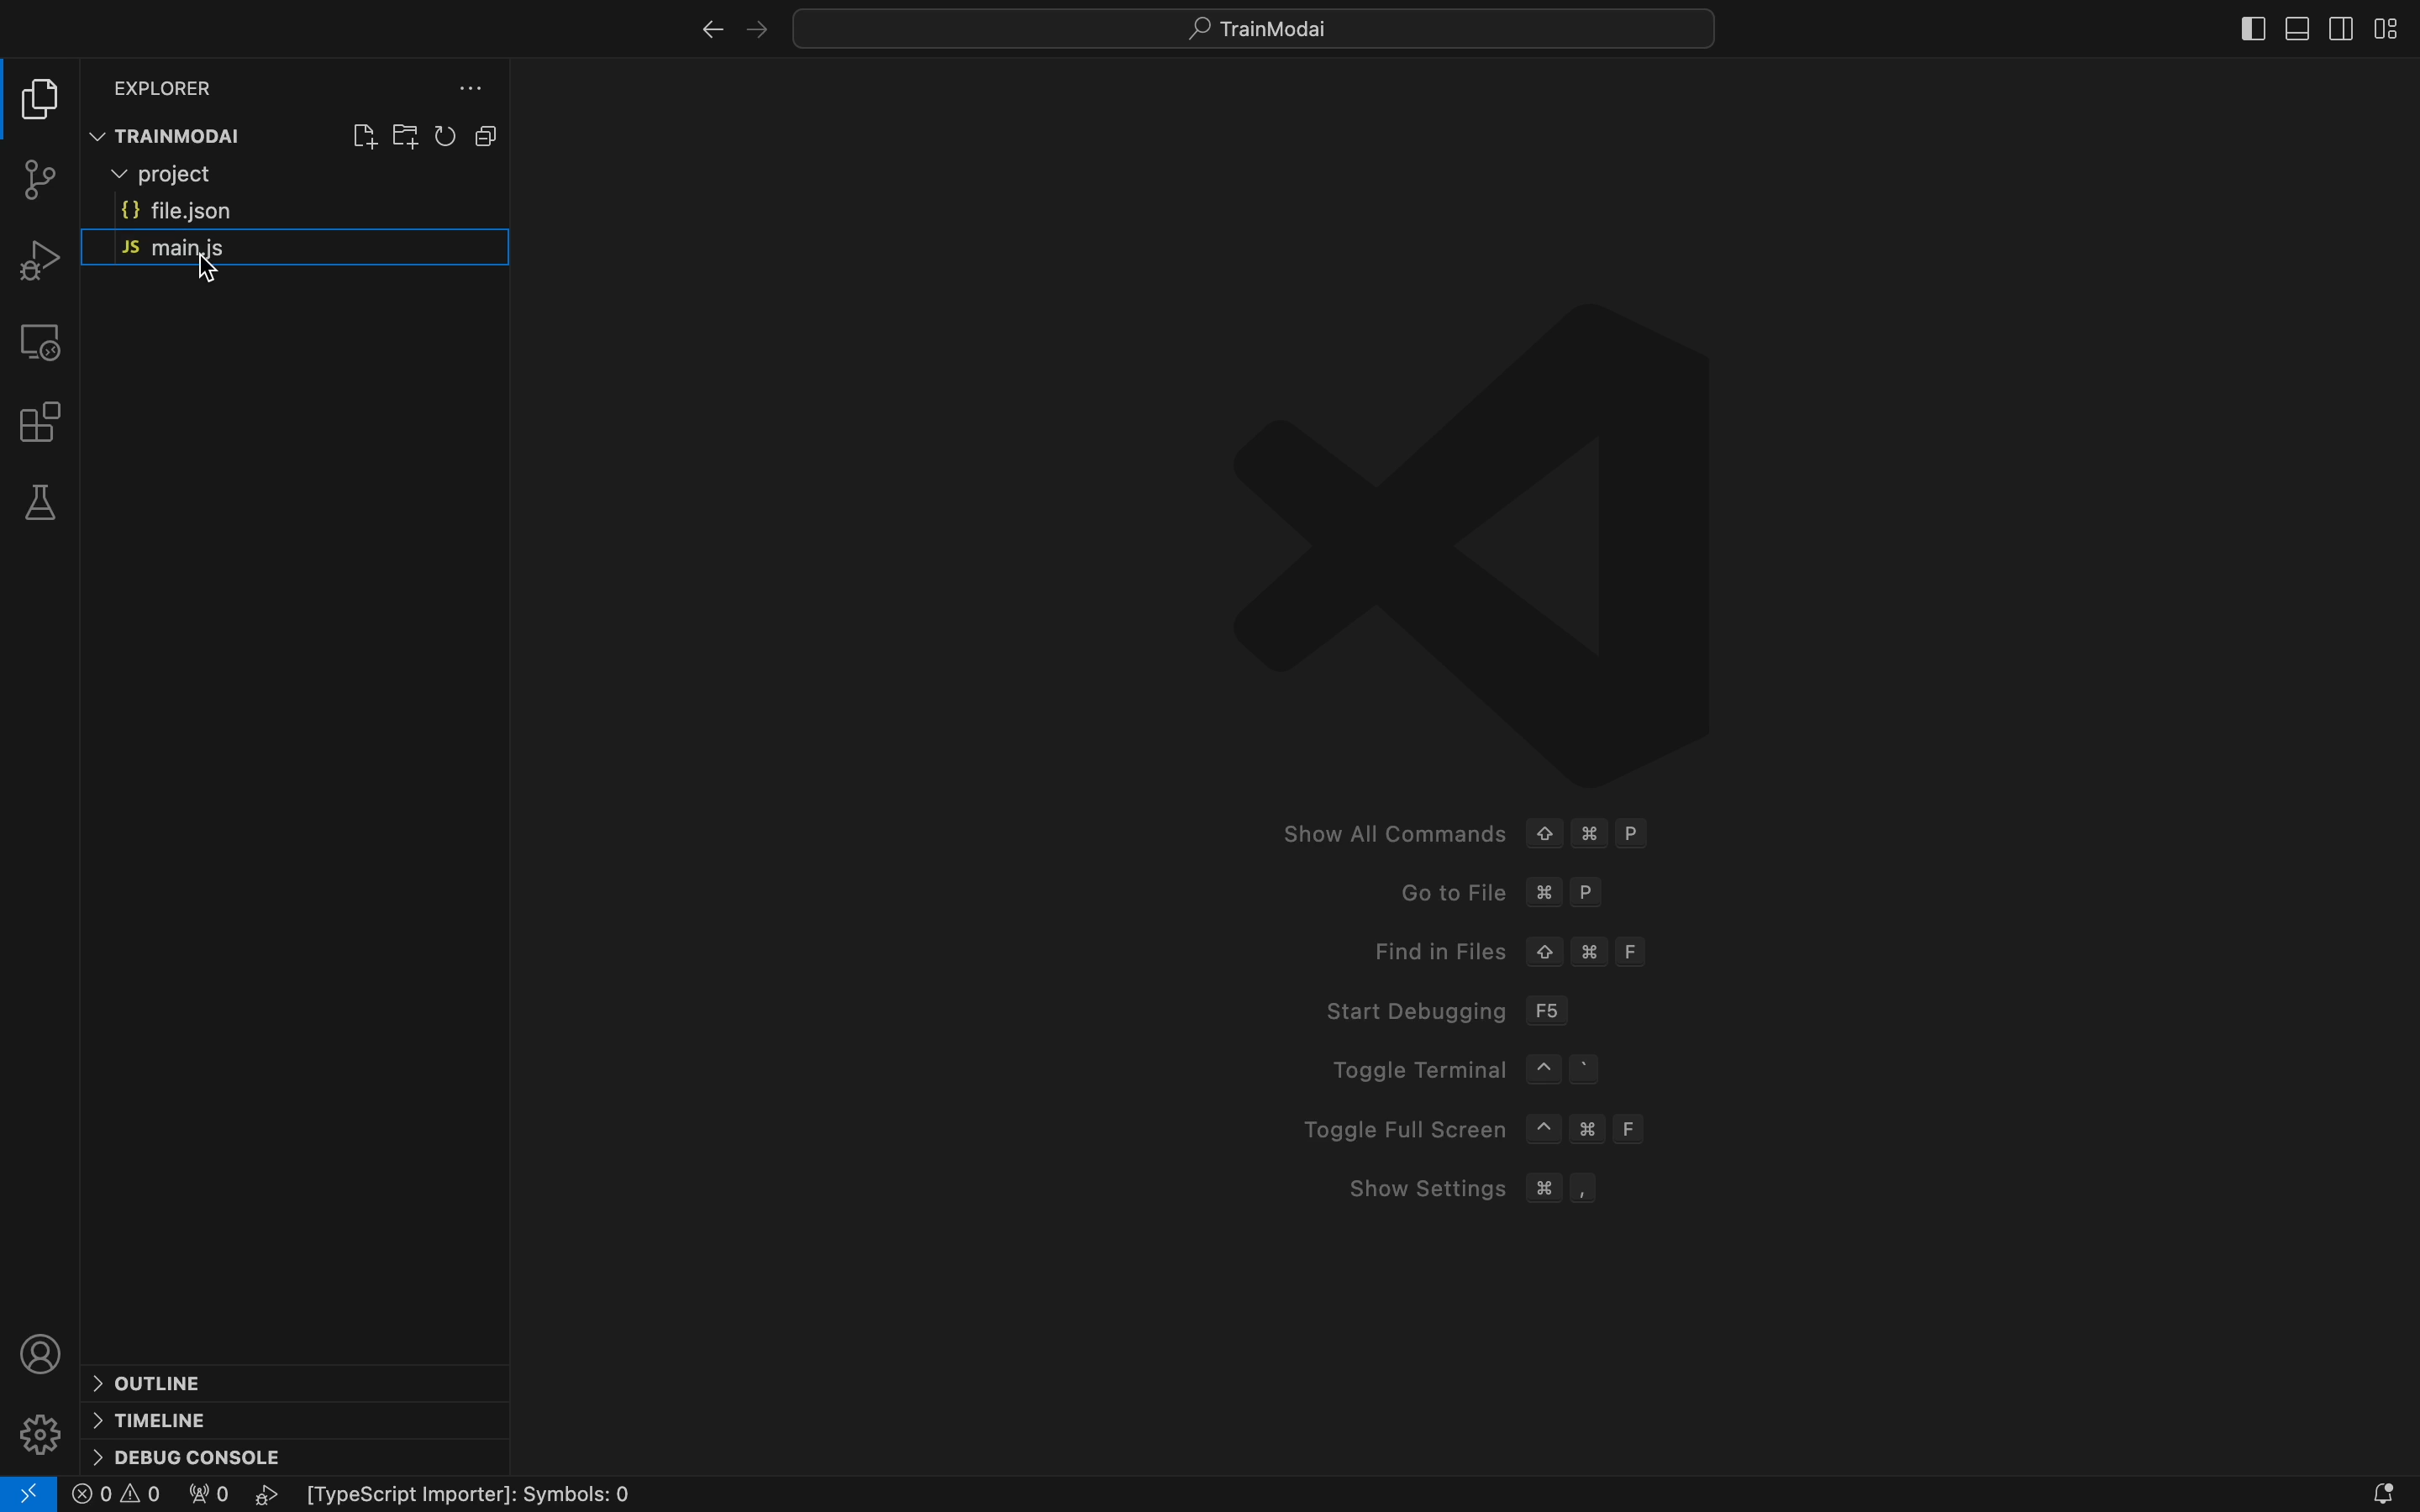  I want to click on JS main.ts, so click(301, 251).